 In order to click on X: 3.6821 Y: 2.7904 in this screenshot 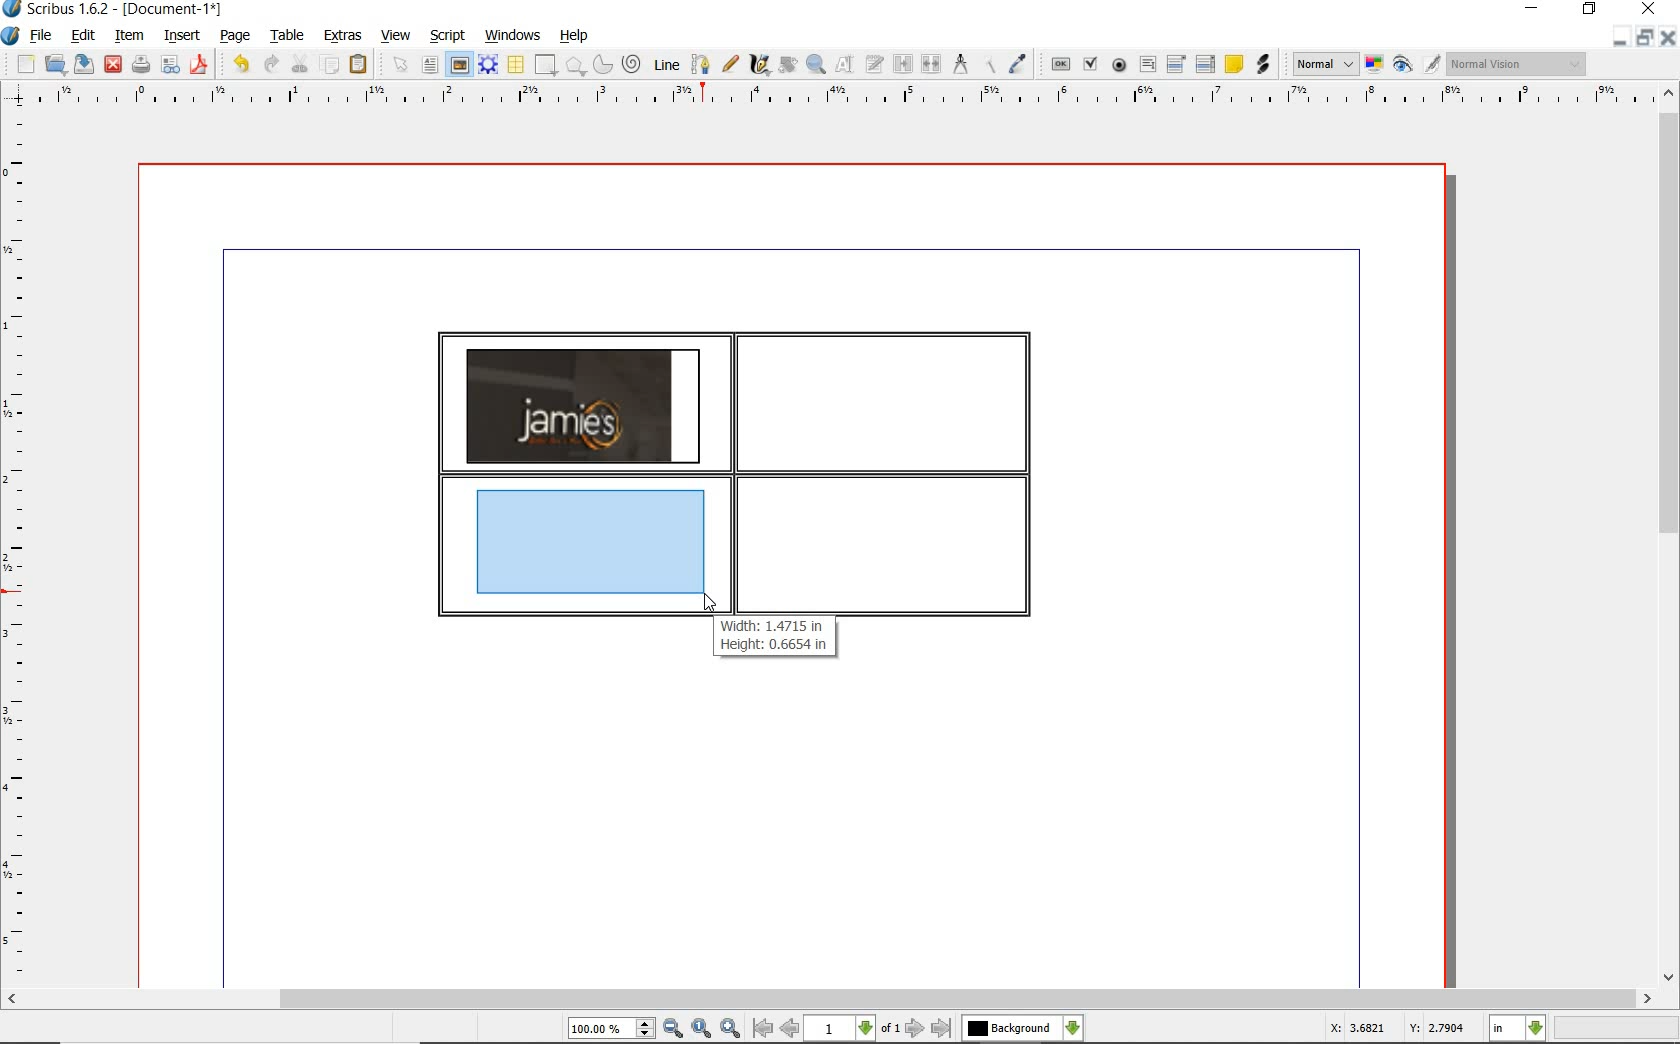, I will do `click(1396, 1029)`.